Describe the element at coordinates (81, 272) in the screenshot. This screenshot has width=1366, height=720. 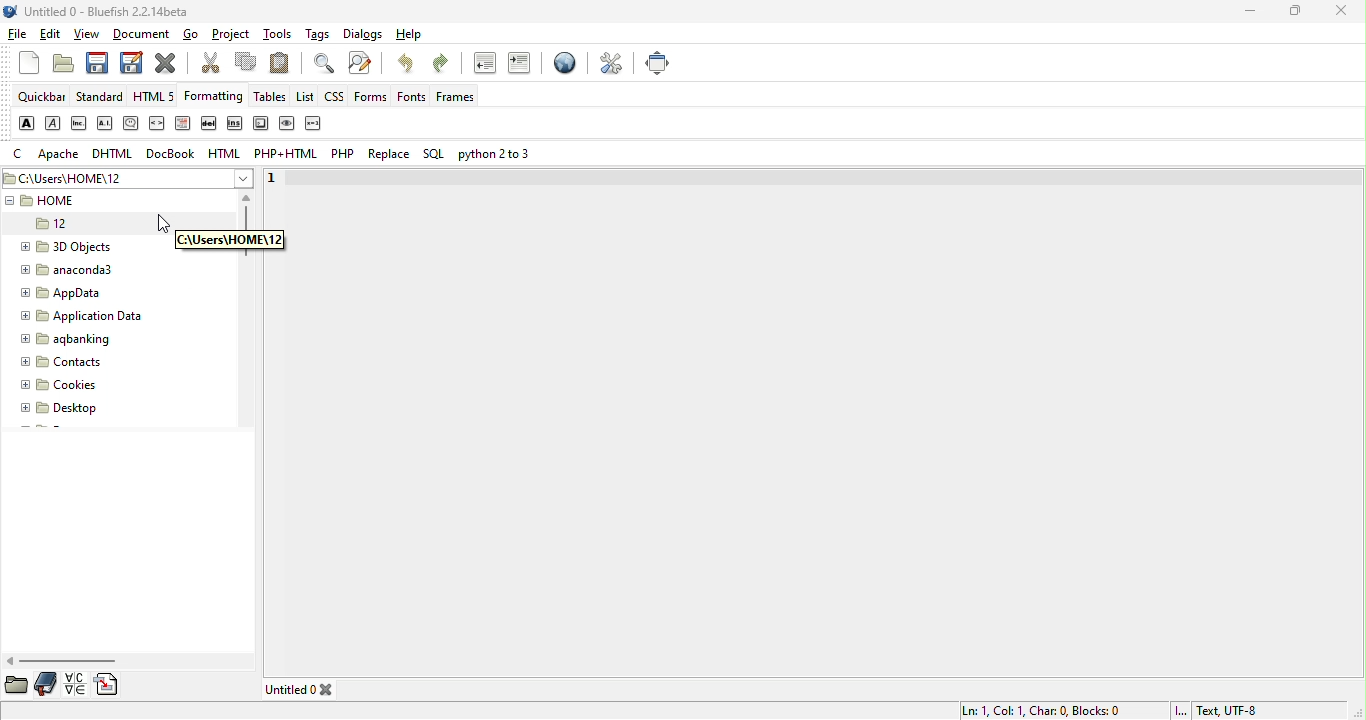
I see `anaconda3` at that location.